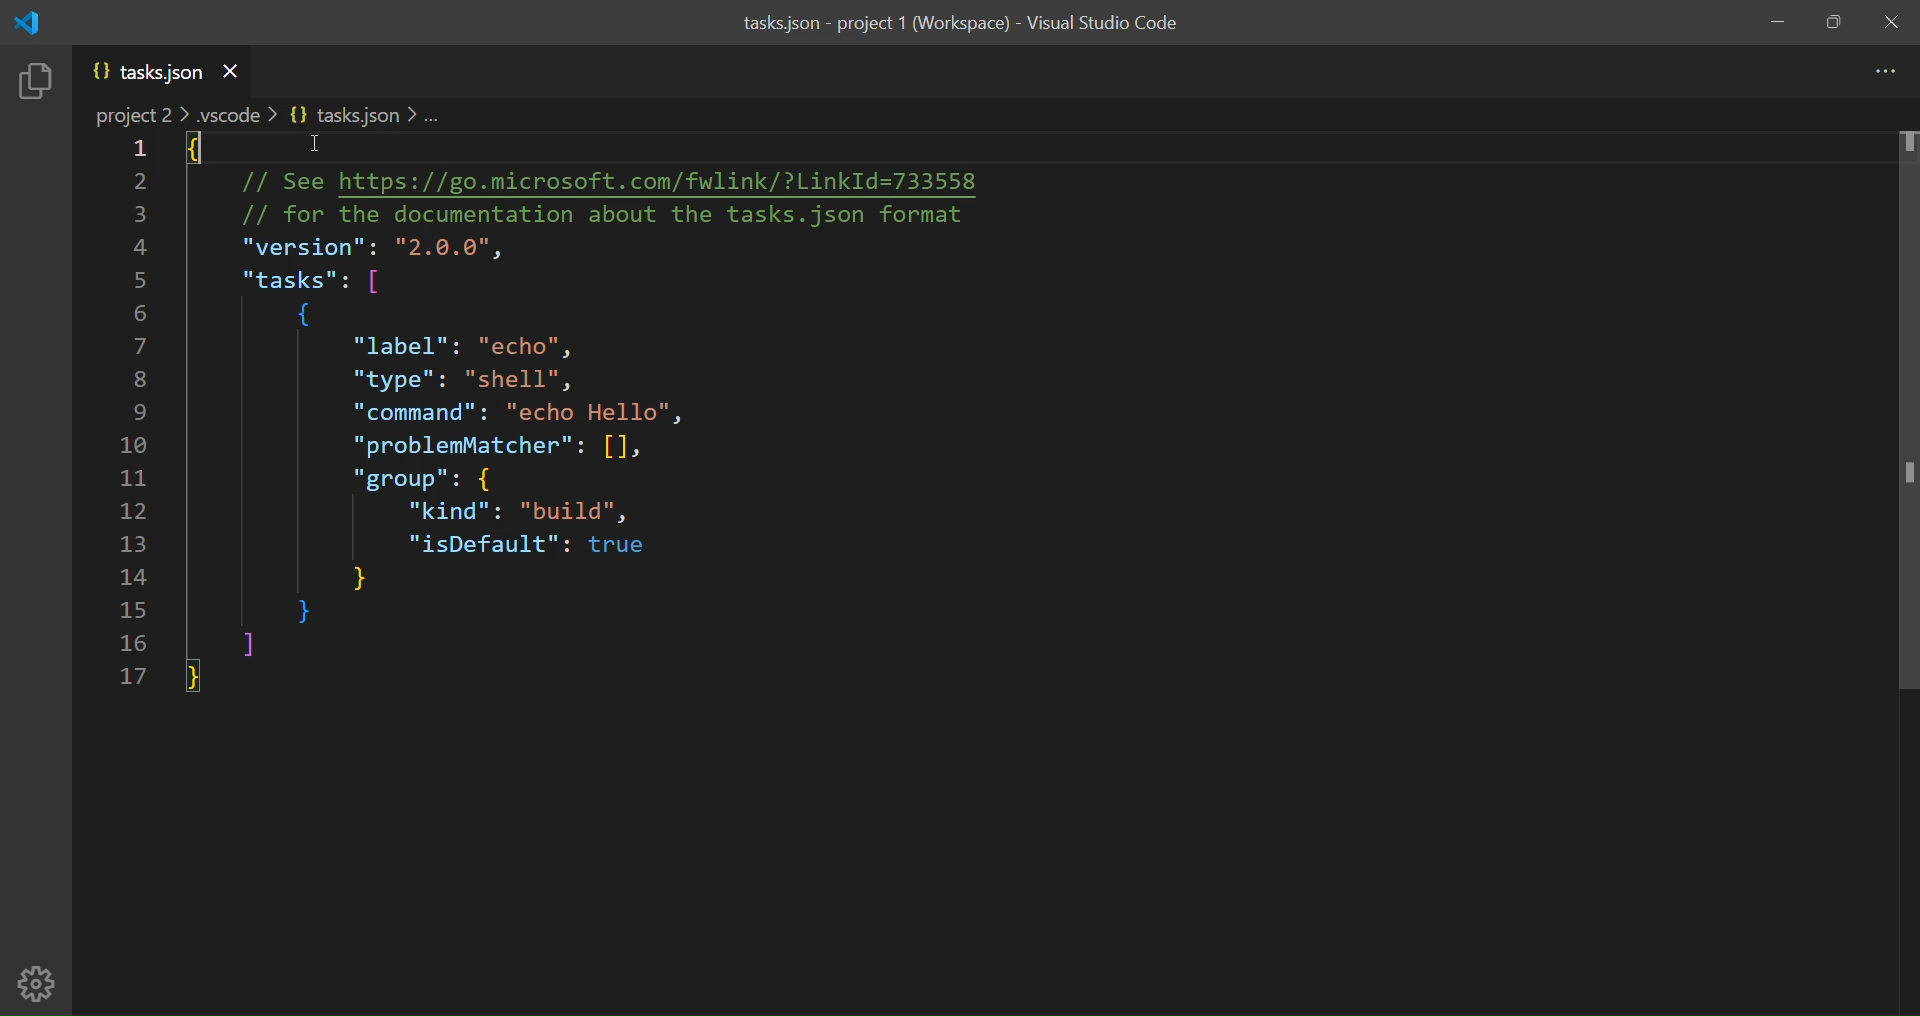 This screenshot has height=1016, width=1920. What do you see at coordinates (231, 70) in the screenshot?
I see `close current file` at bounding box center [231, 70].